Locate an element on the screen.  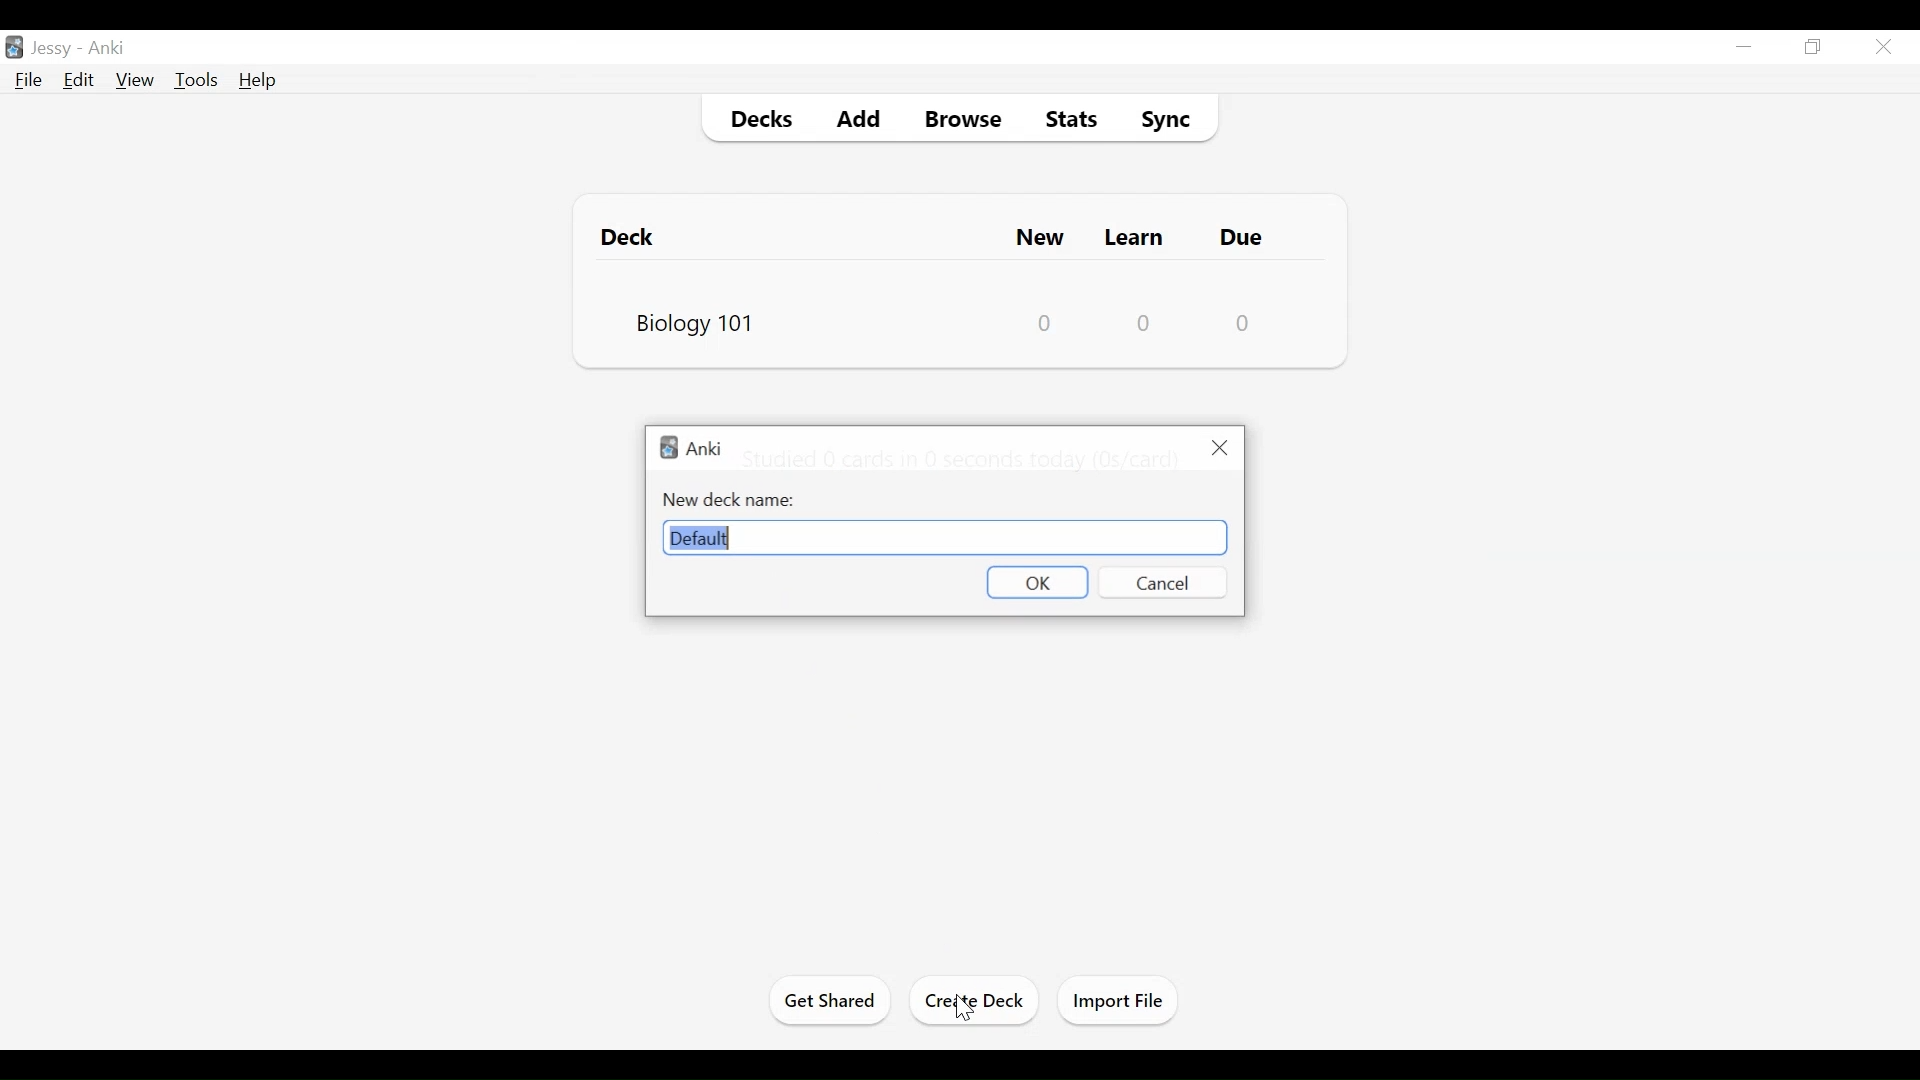
Anki is located at coordinates (112, 48).